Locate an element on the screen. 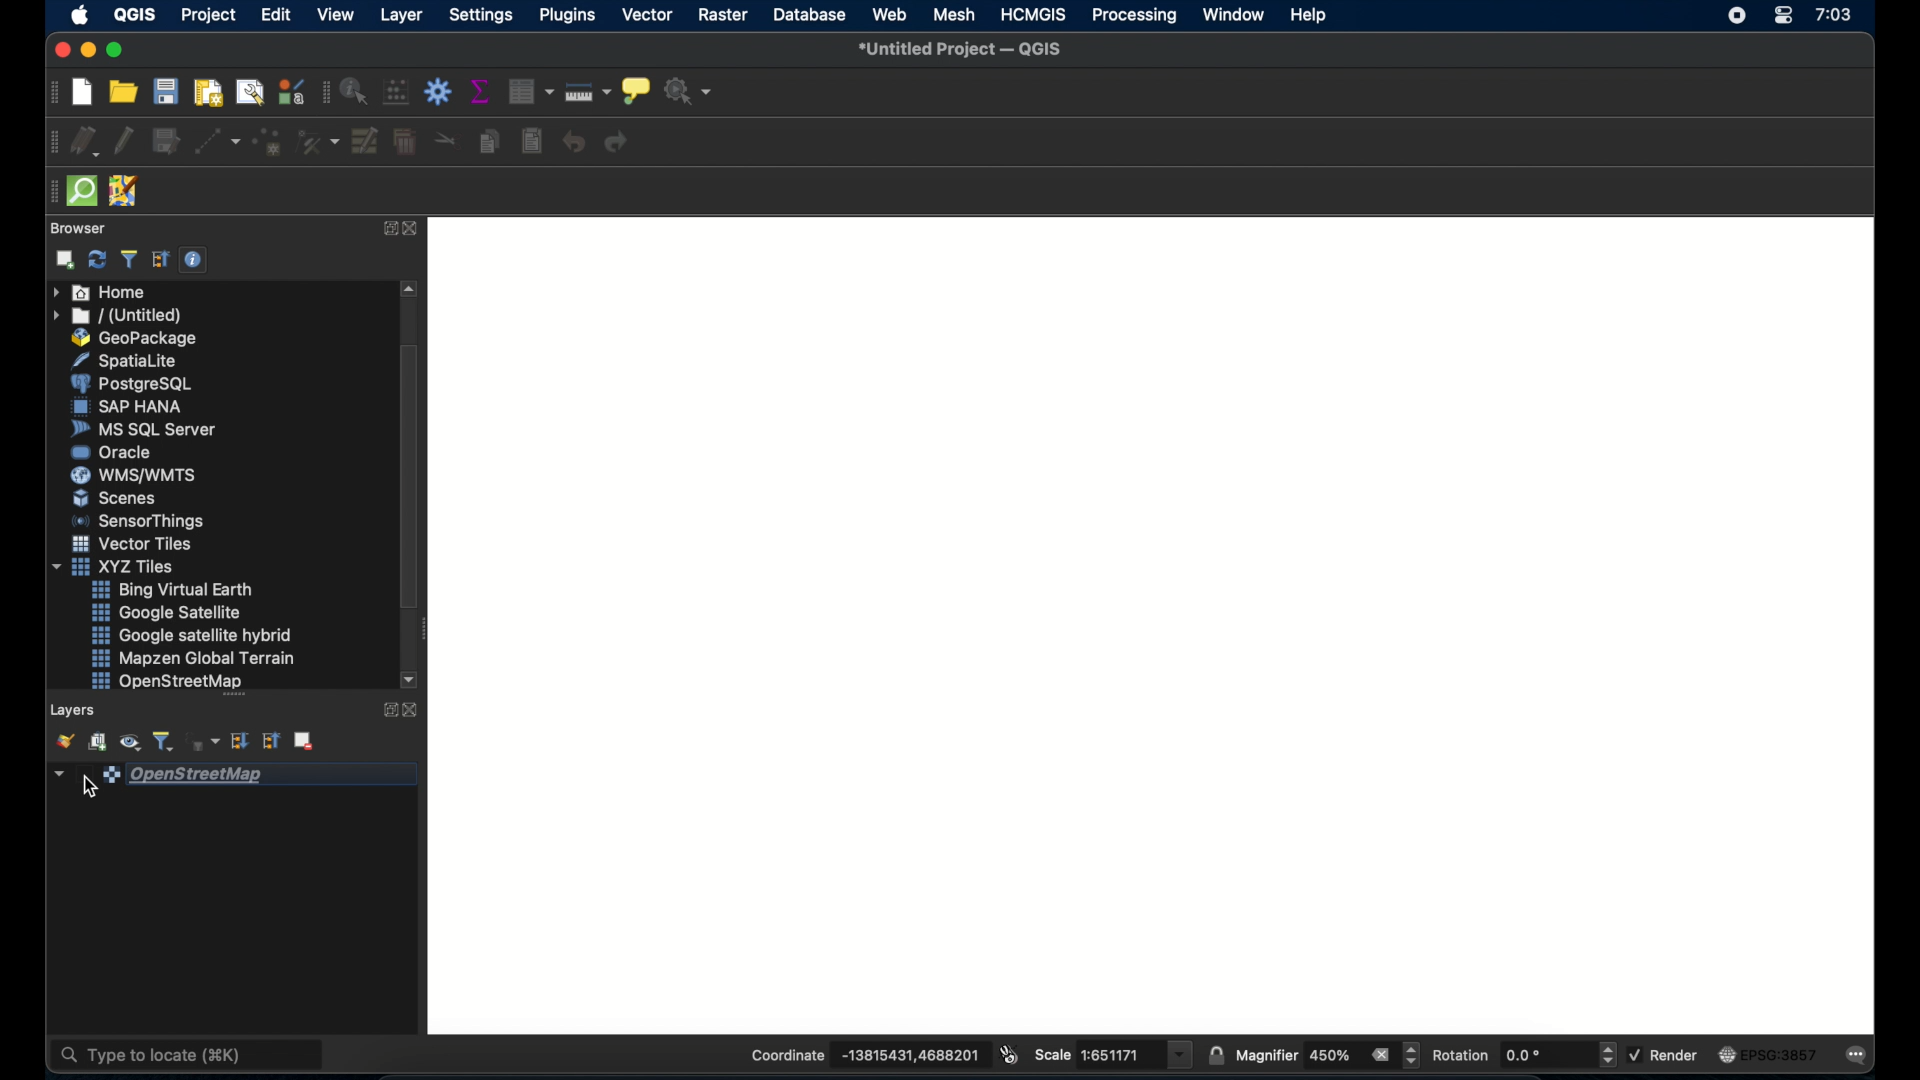 Image resolution: width=1920 pixels, height=1080 pixels. mesh is located at coordinates (954, 12).